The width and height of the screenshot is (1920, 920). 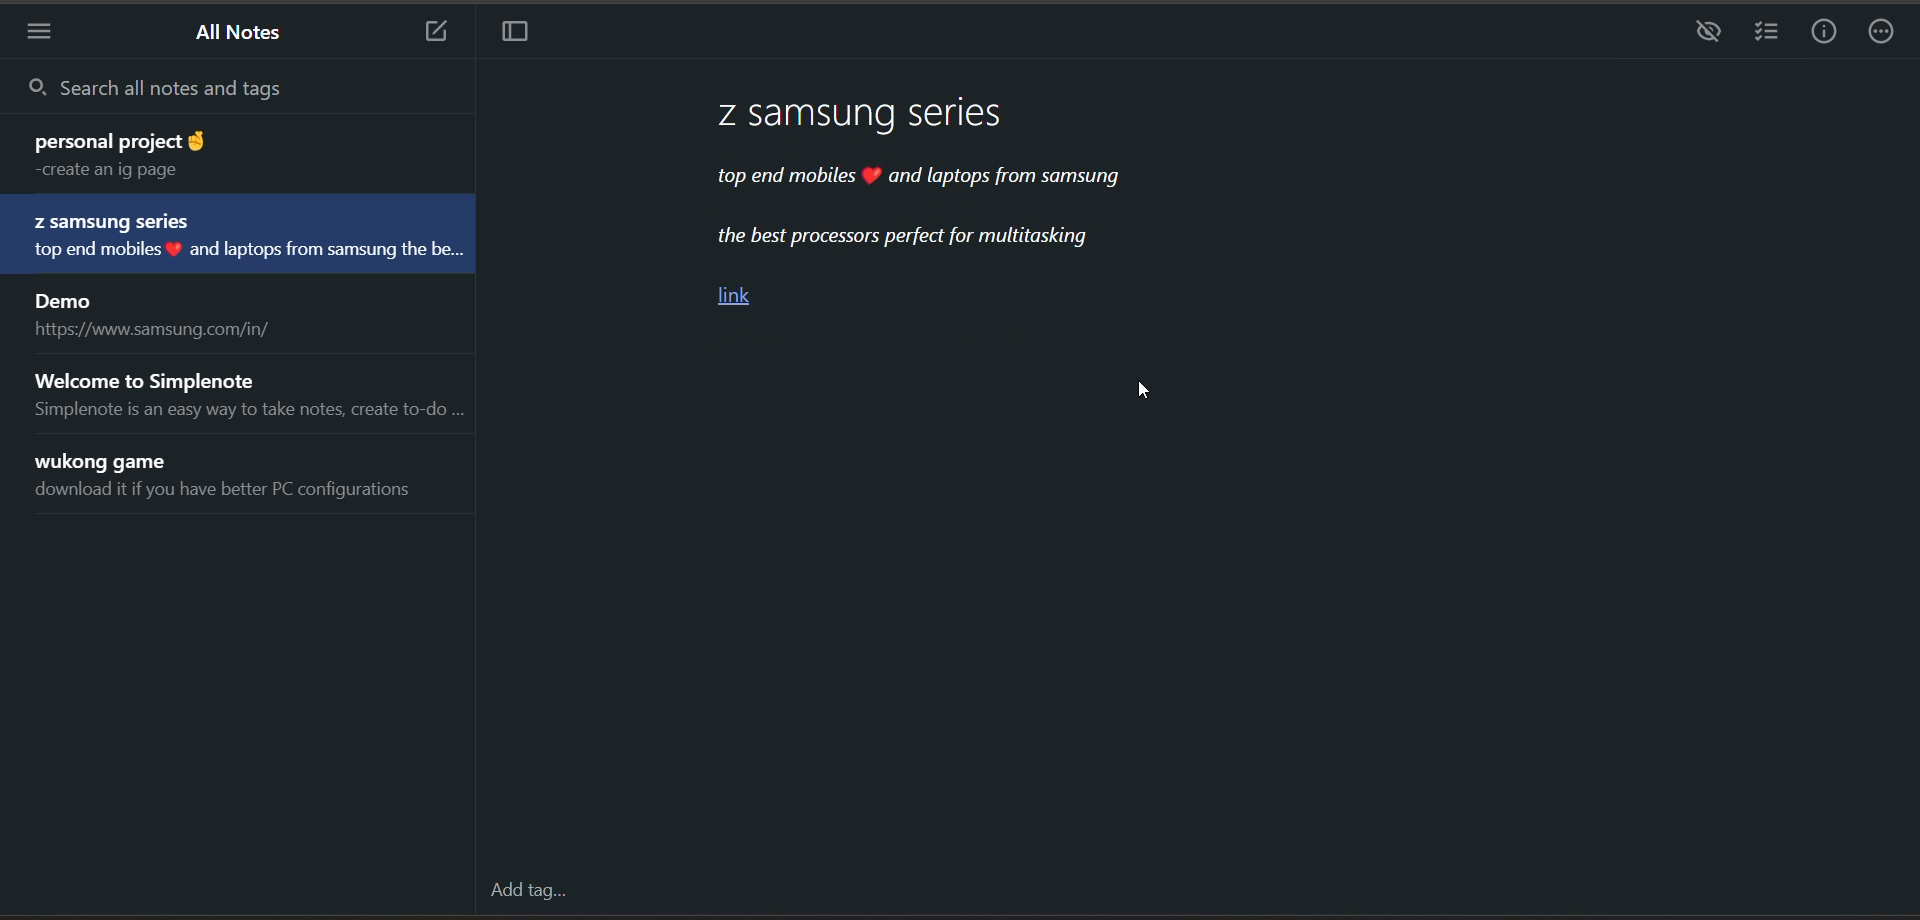 What do you see at coordinates (1763, 32) in the screenshot?
I see `insert checklist` at bounding box center [1763, 32].